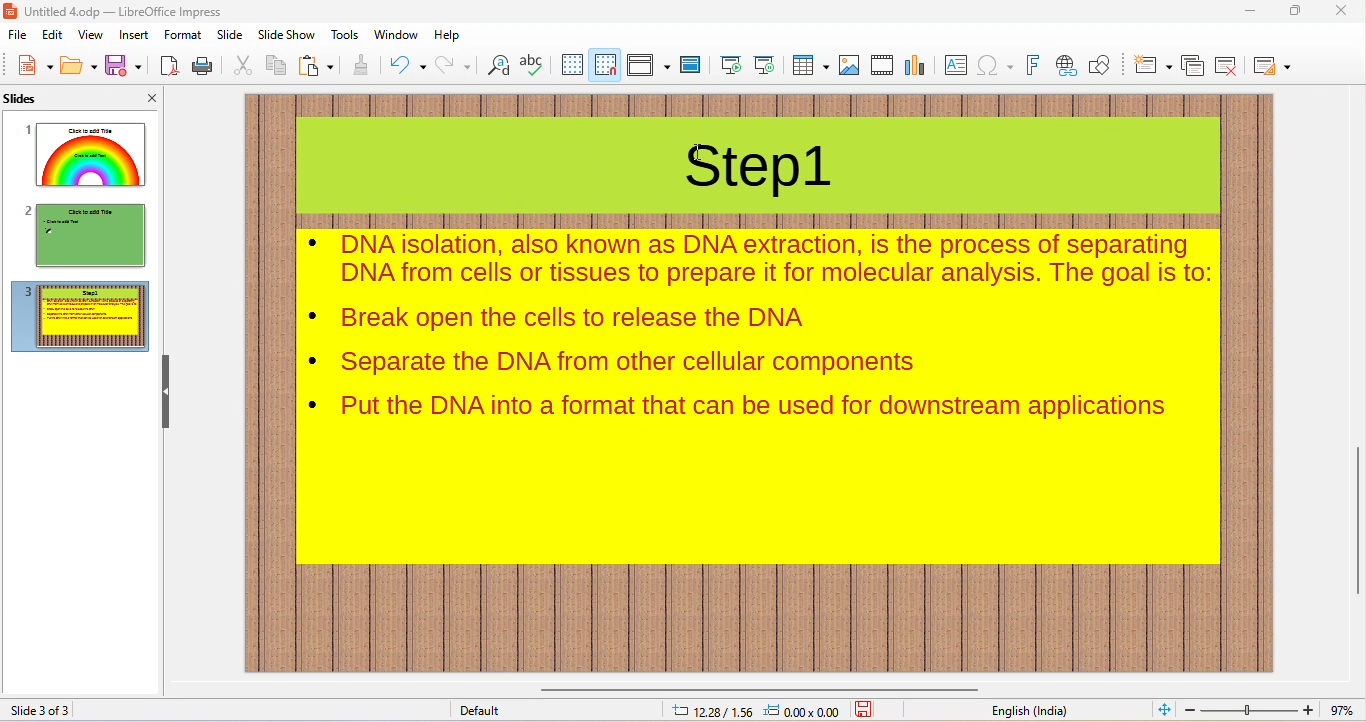 The height and width of the screenshot is (722, 1366). What do you see at coordinates (80, 154) in the screenshot?
I see `slide1` at bounding box center [80, 154].